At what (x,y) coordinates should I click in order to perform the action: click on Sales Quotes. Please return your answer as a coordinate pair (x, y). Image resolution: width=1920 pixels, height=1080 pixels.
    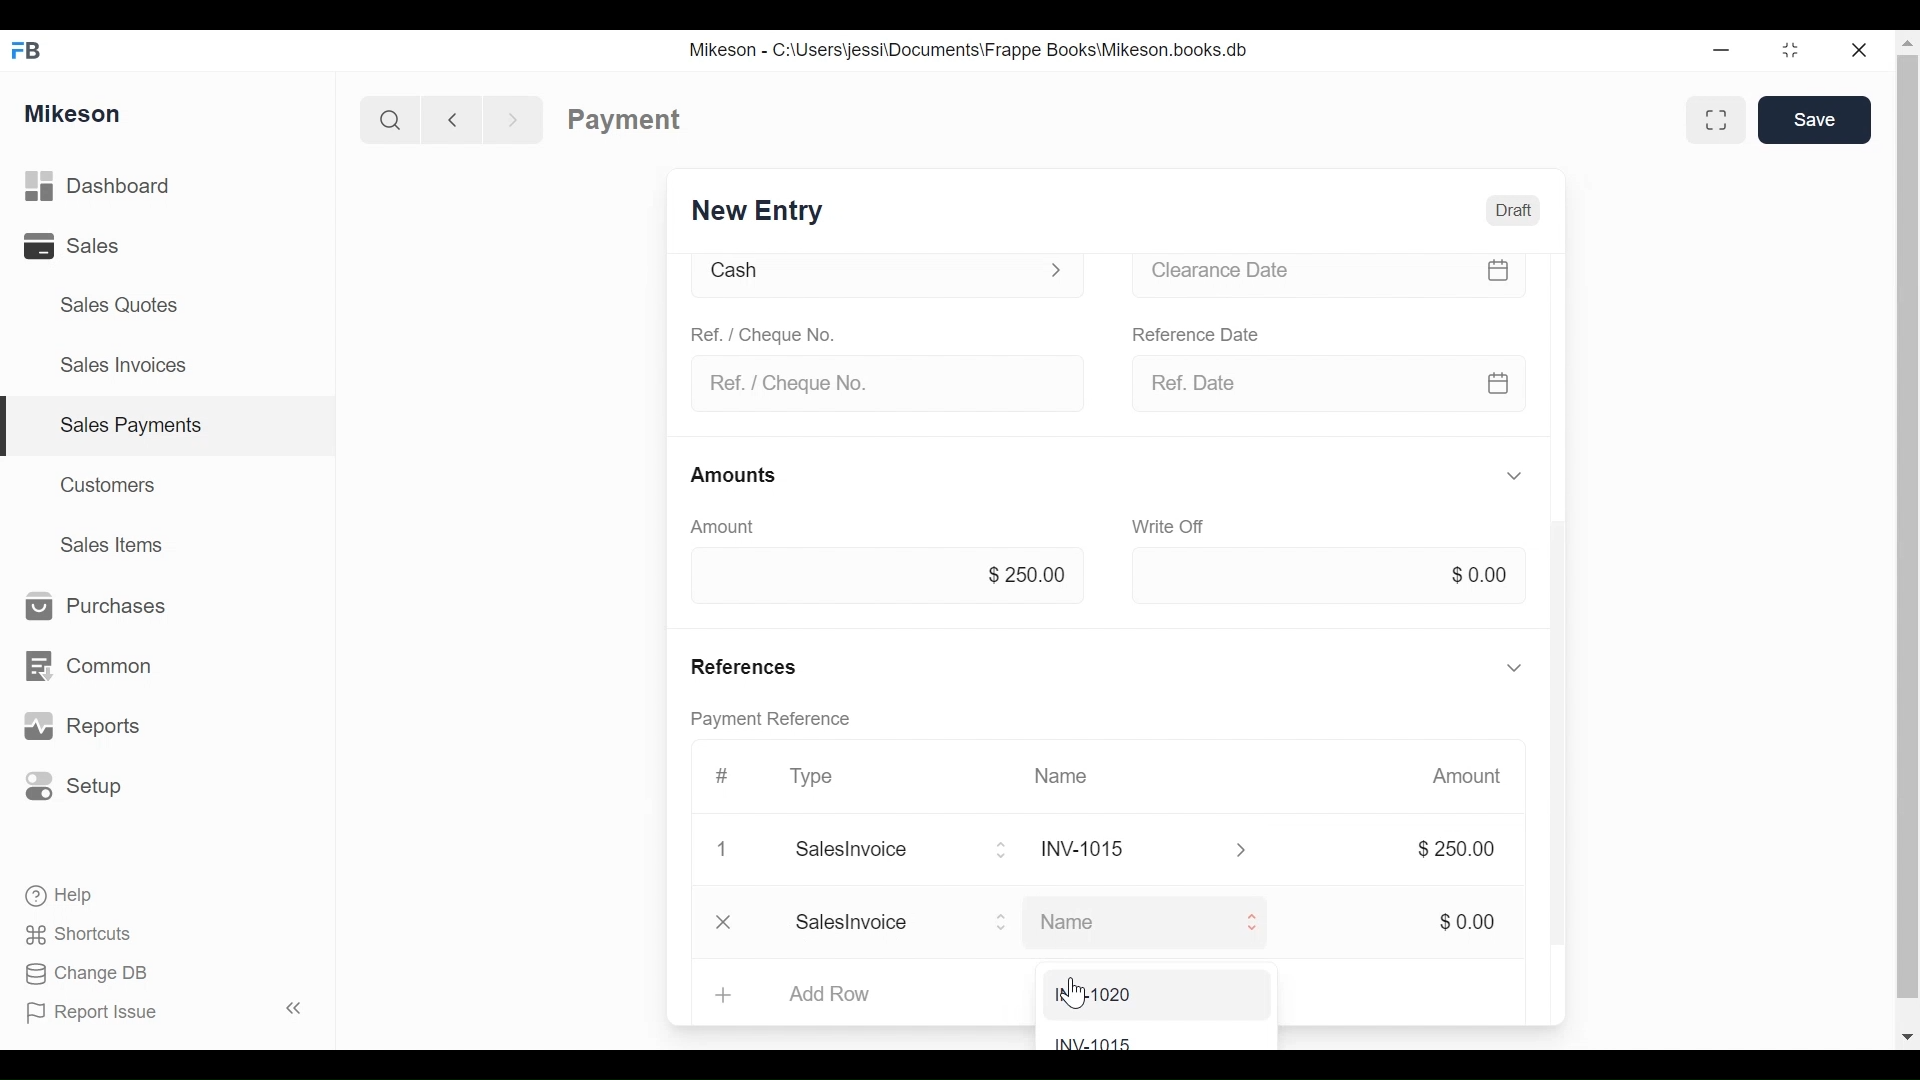
    Looking at the image, I should click on (110, 305).